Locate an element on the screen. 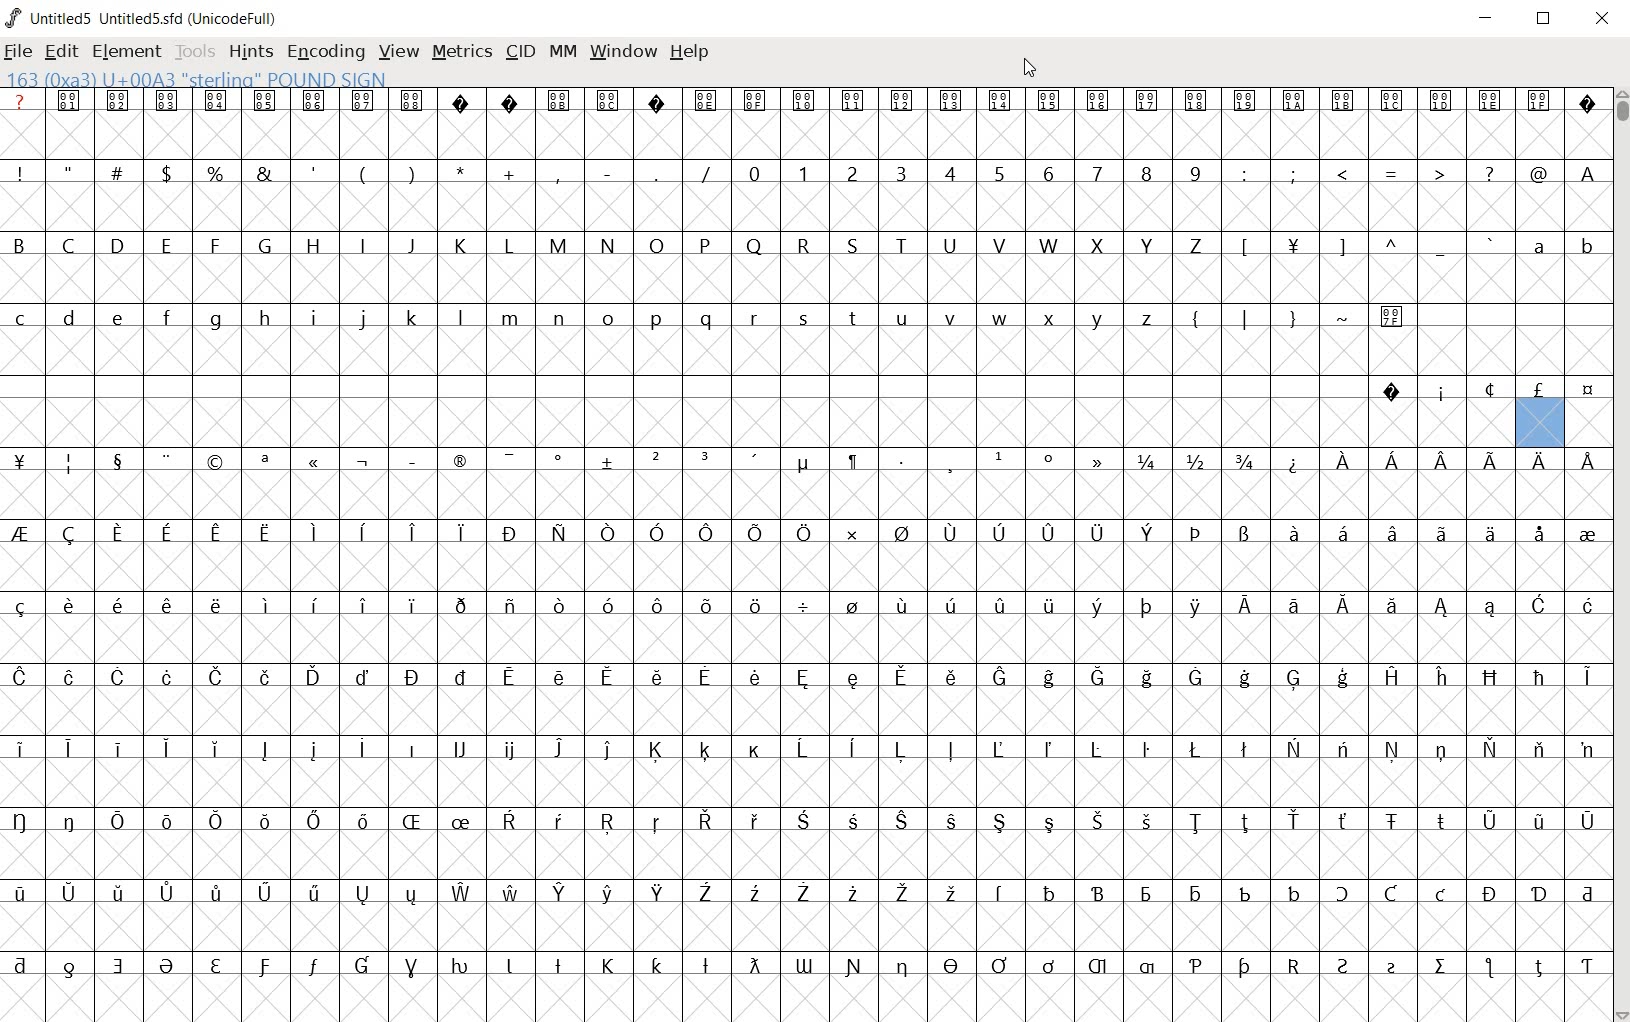 This screenshot has width=1630, height=1022. Symbol is located at coordinates (557, 678).